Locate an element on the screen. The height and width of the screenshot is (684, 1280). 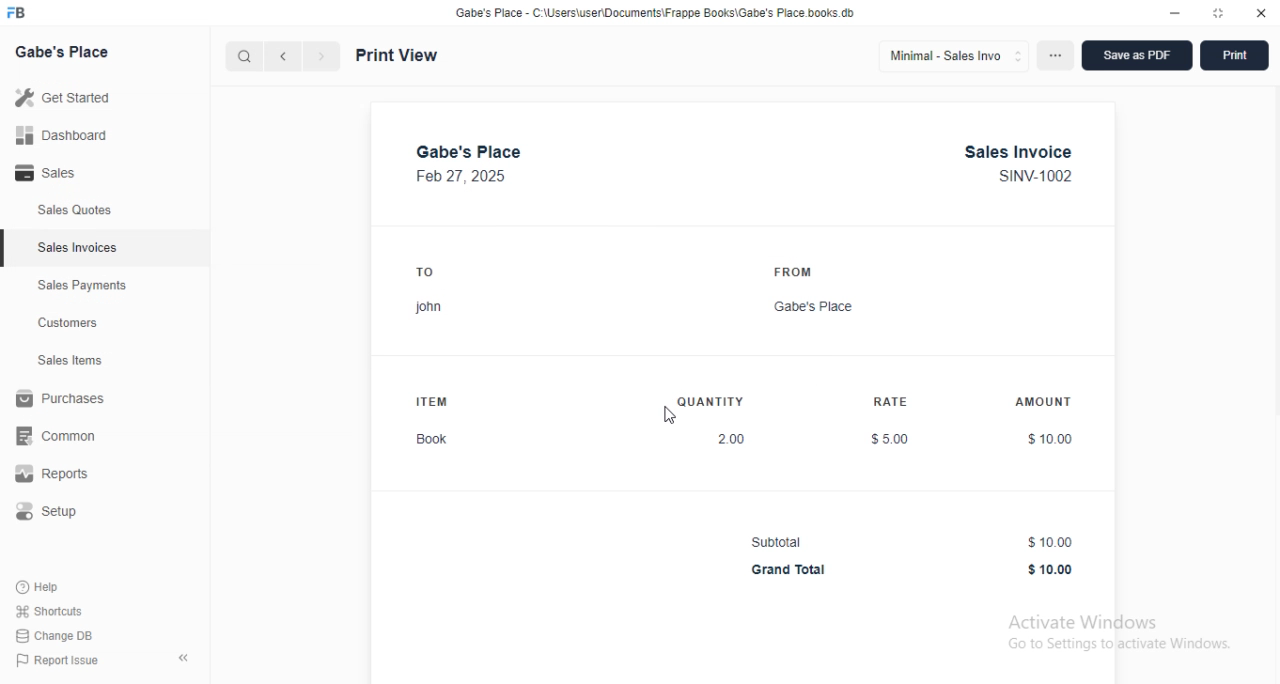
change DB is located at coordinates (54, 636).